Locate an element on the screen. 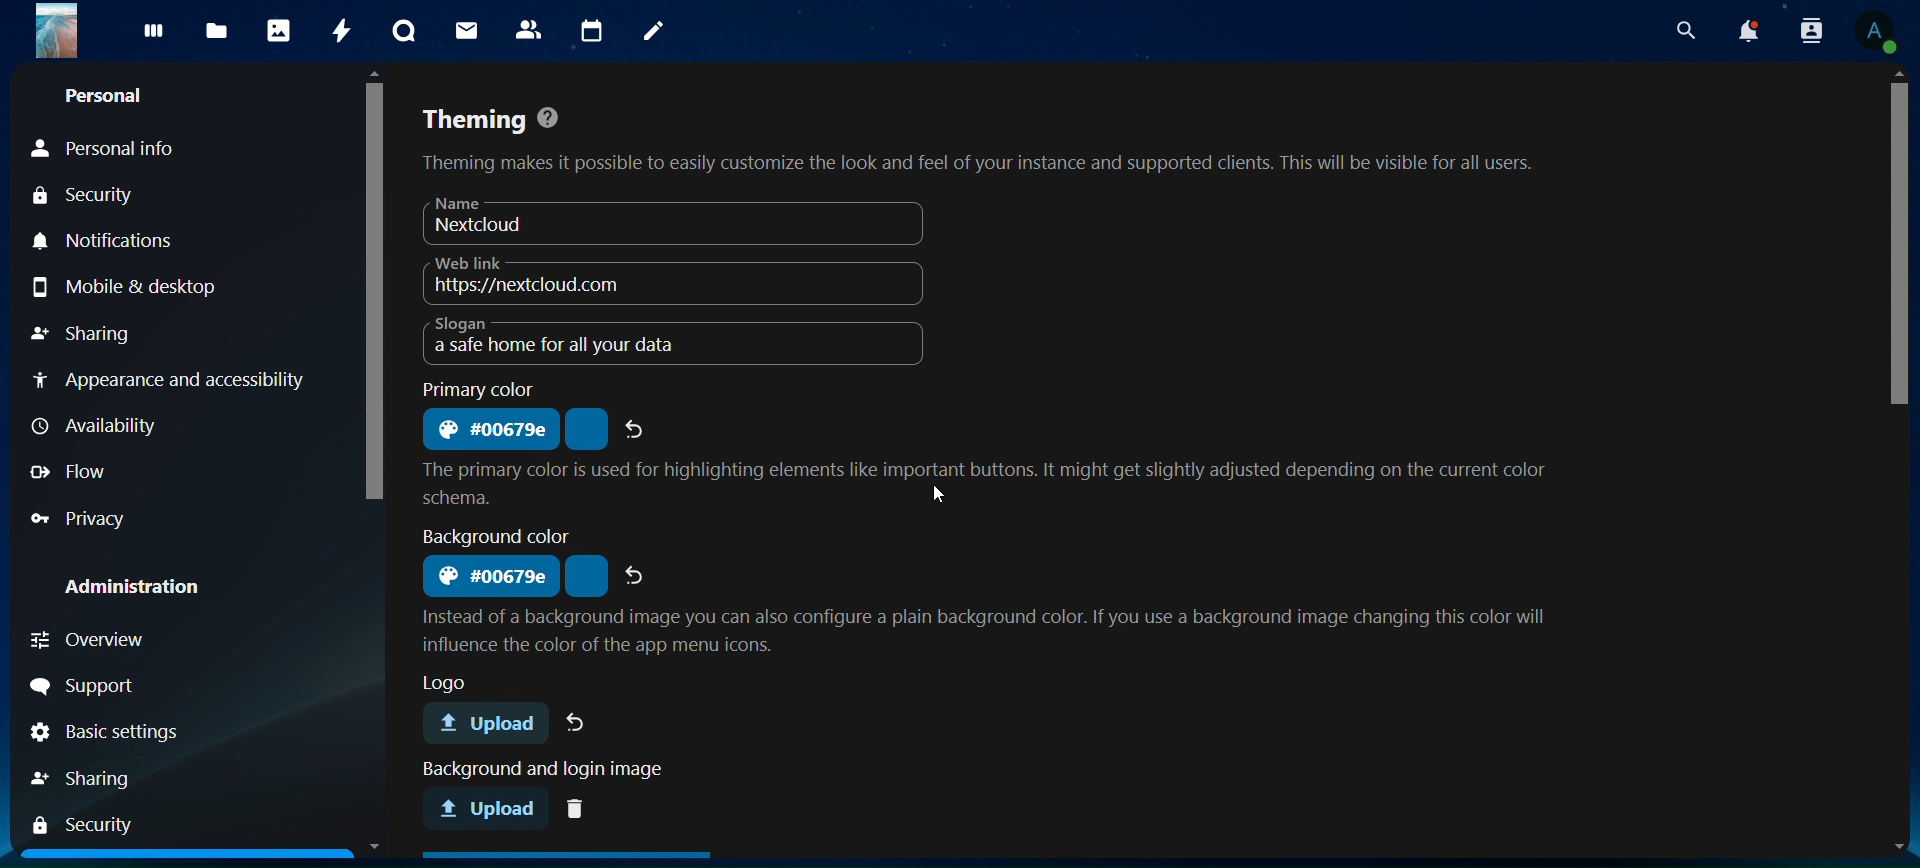 This screenshot has height=868, width=1920. search contacts is located at coordinates (1809, 33).